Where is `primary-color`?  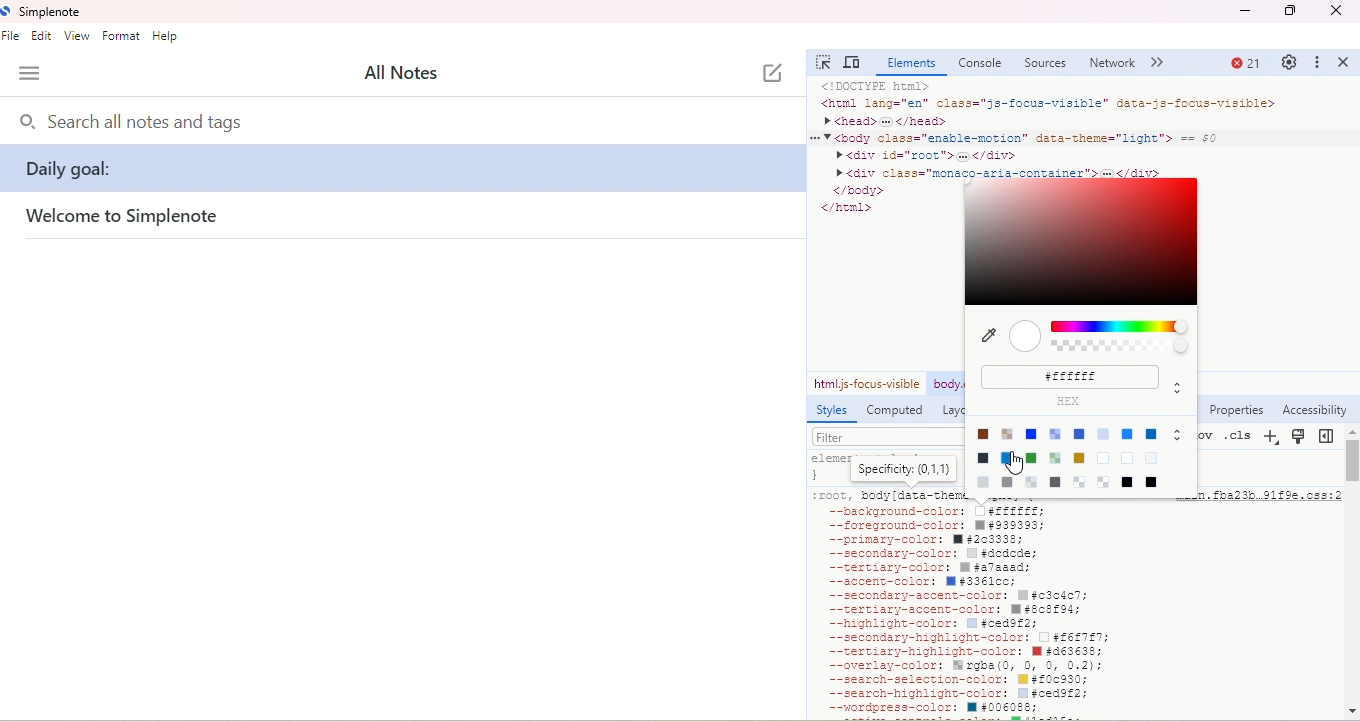 primary-color is located at coordinates (929, 540).